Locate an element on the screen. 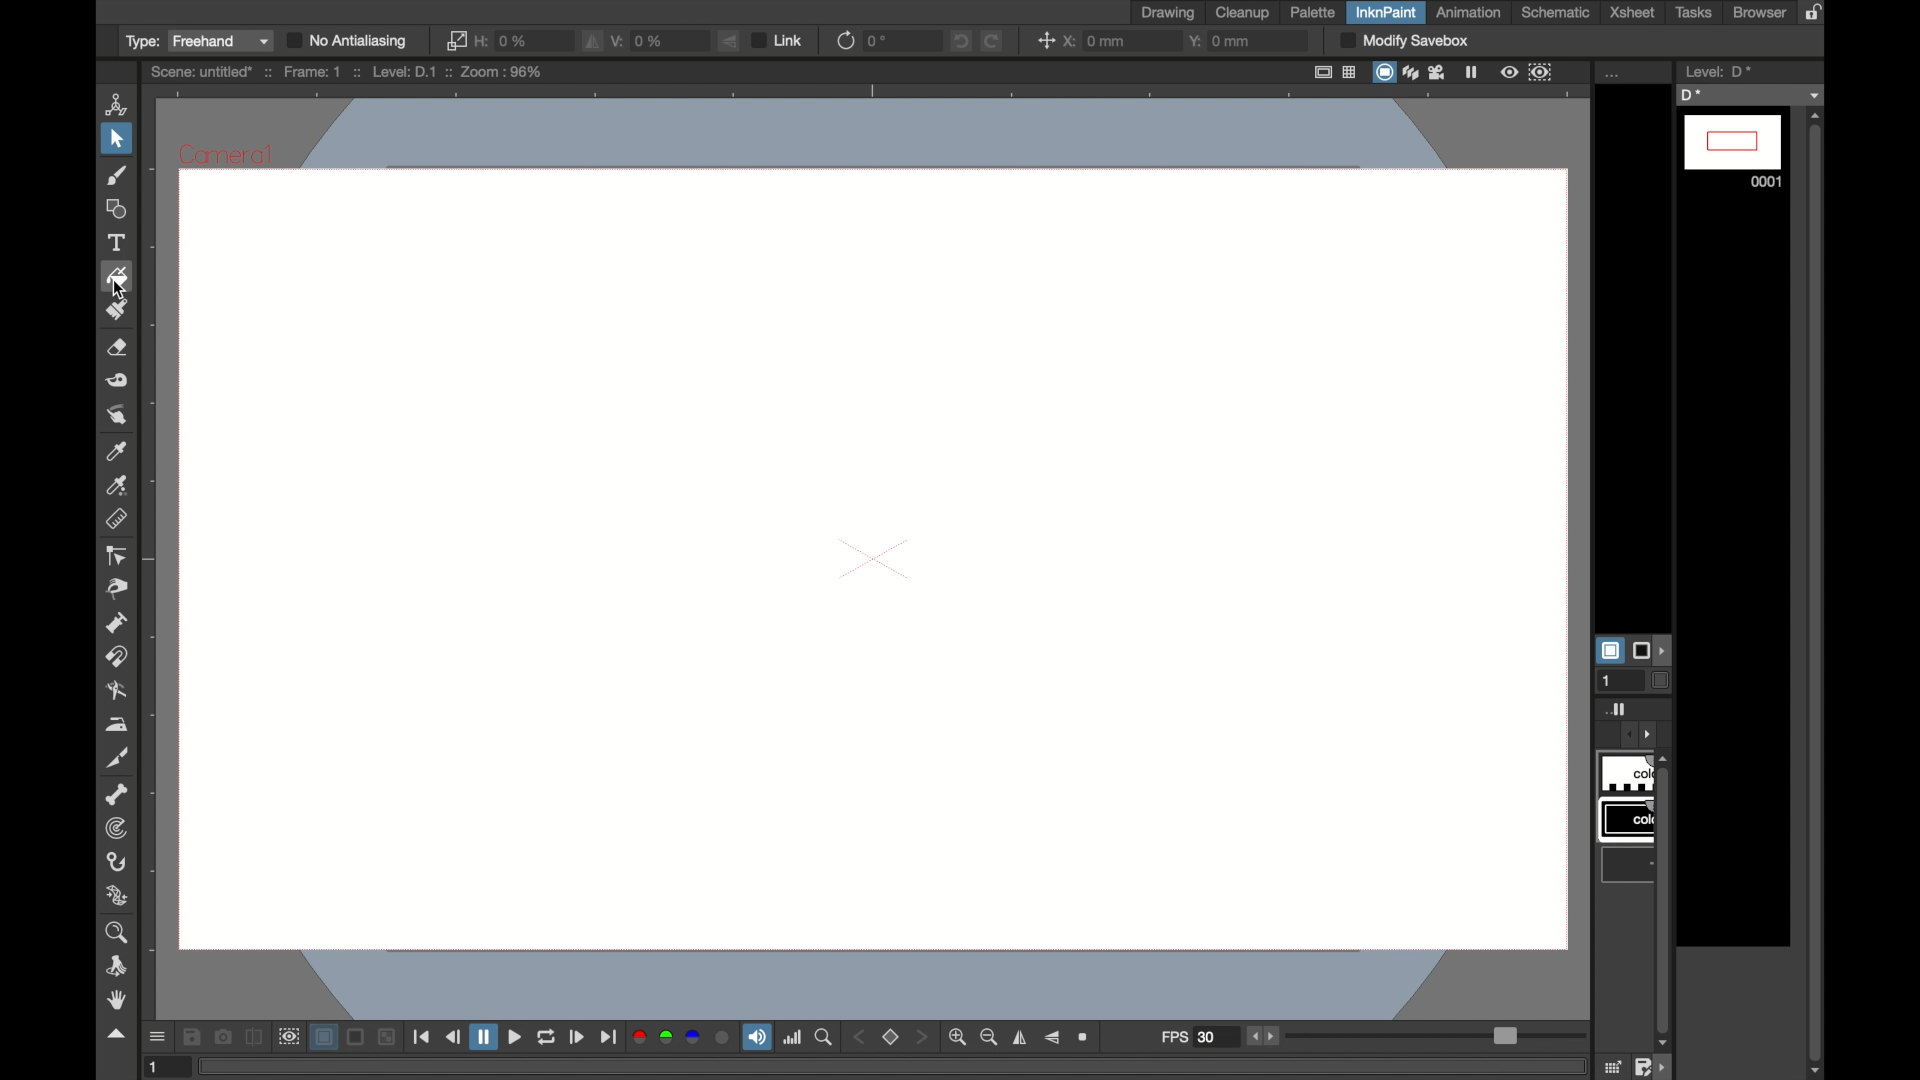  V: 0% is located at coordinates (640, 40).